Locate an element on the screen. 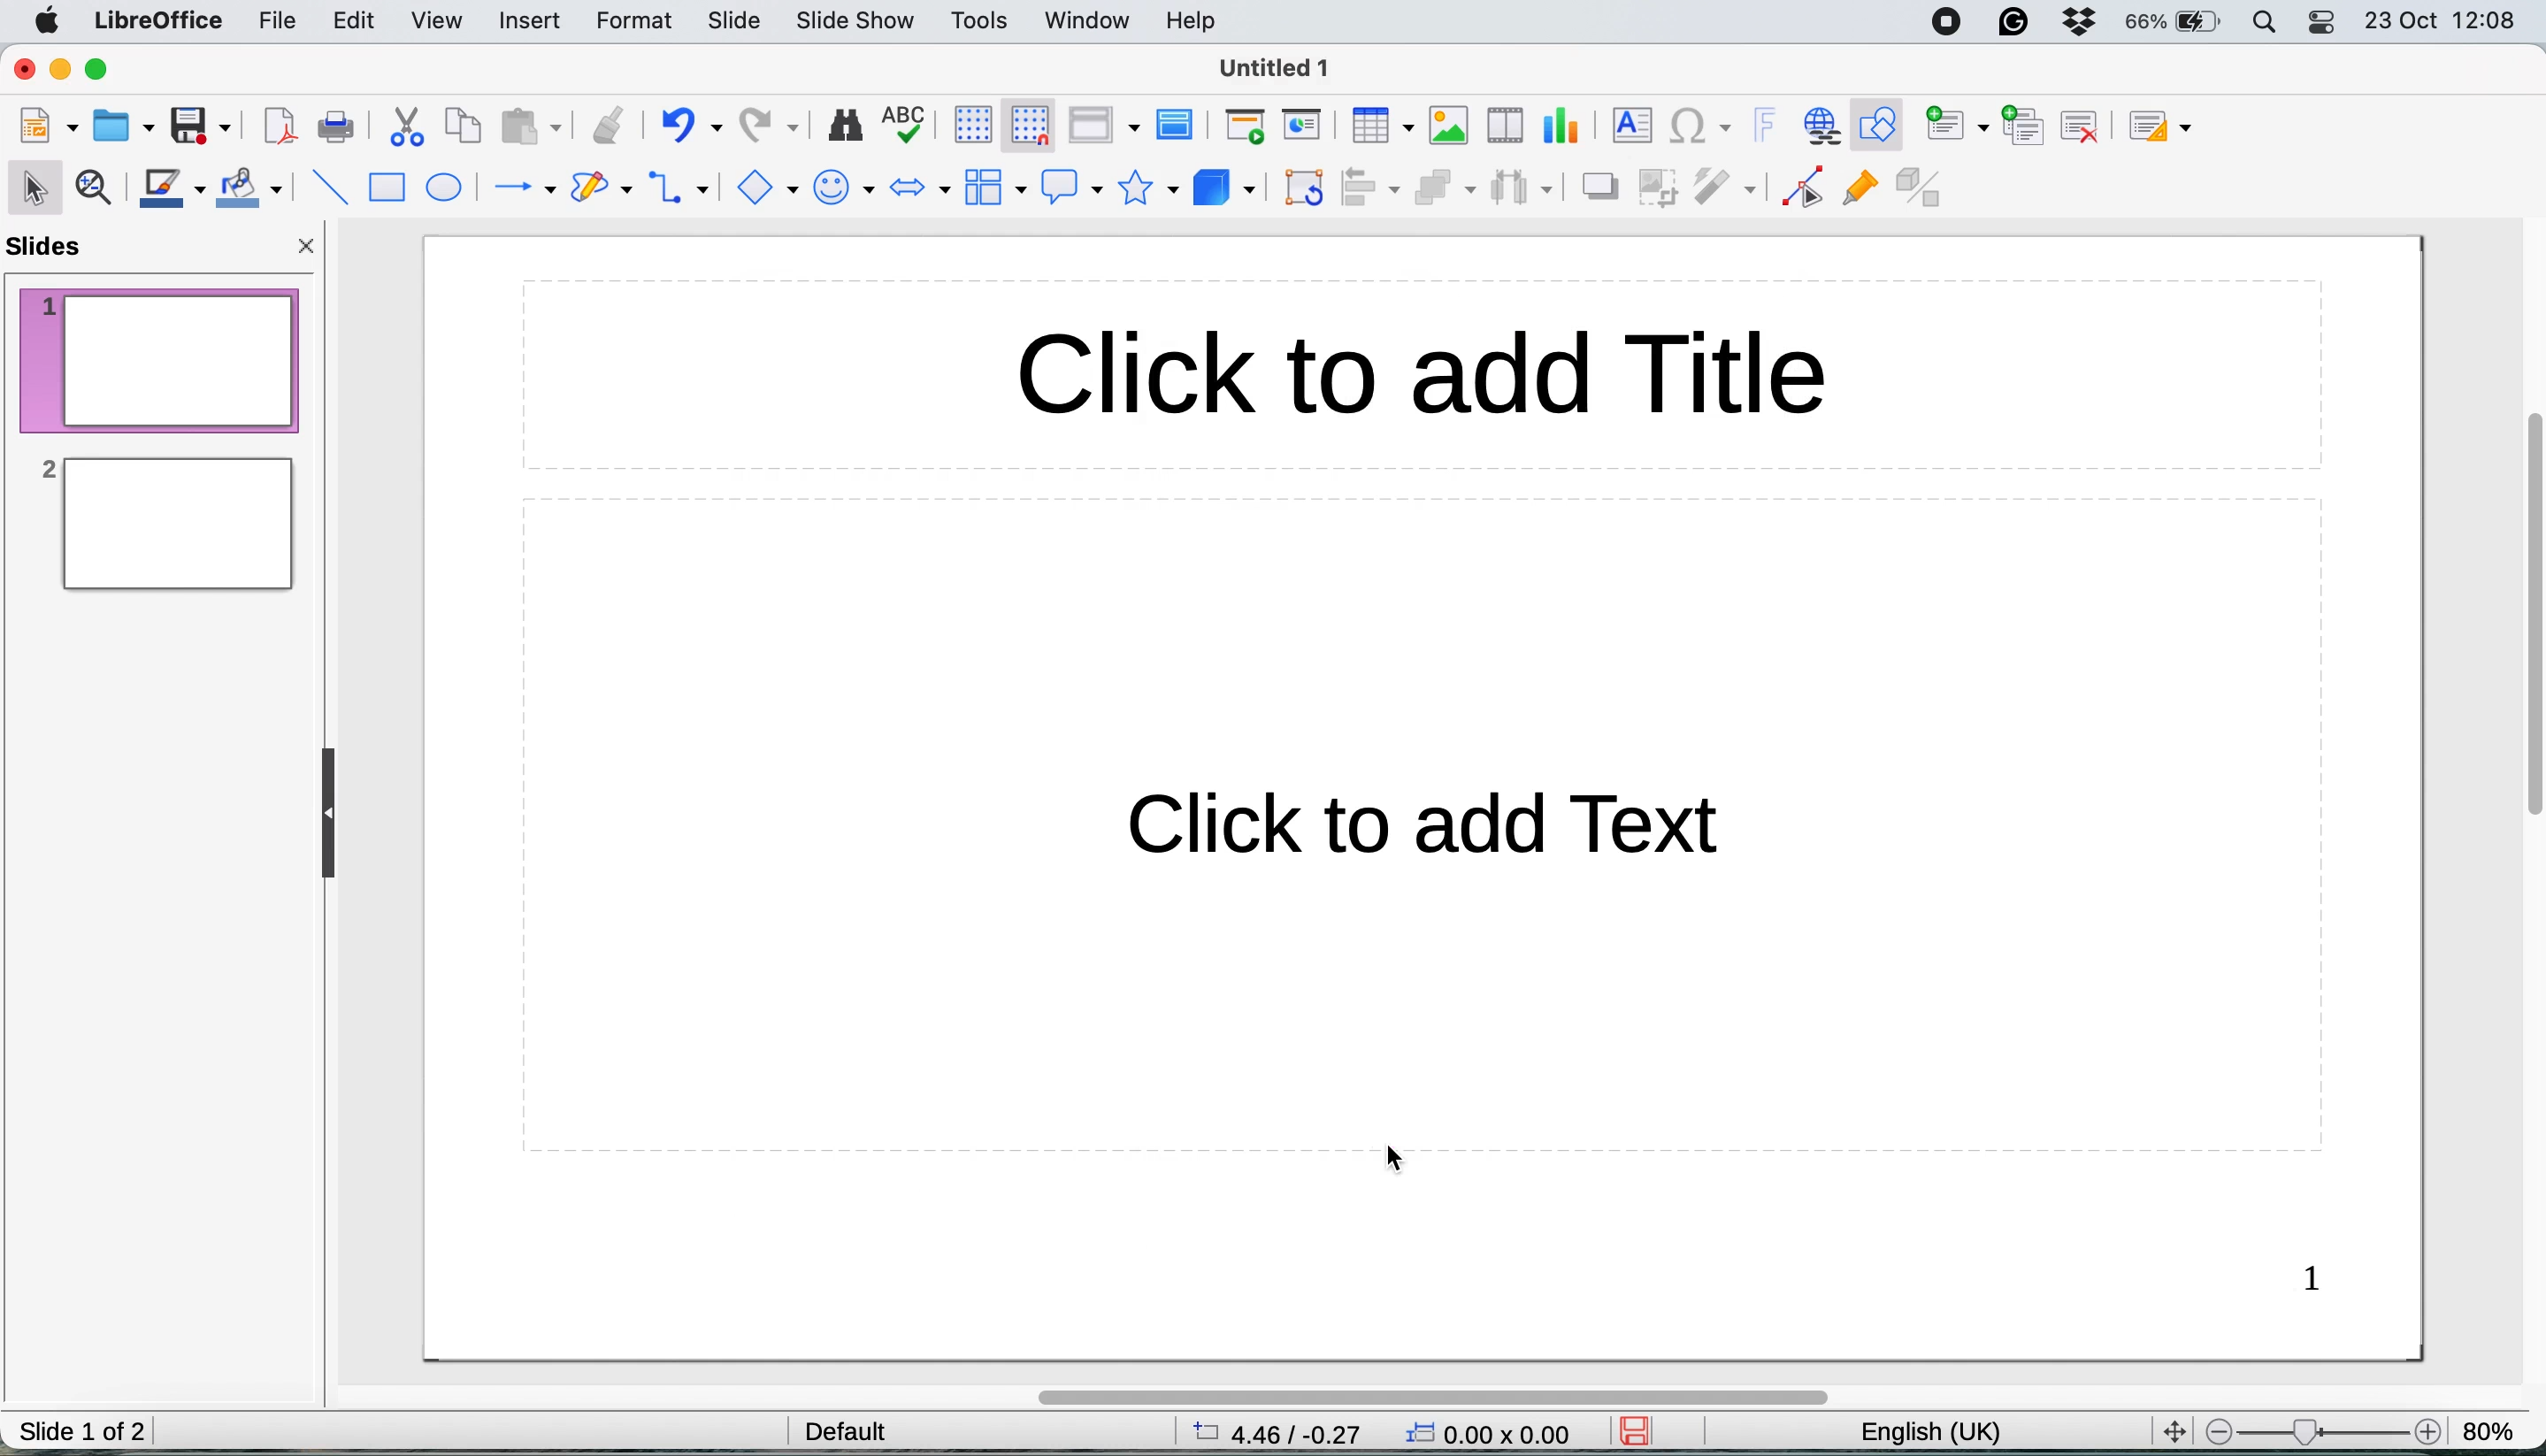 The width and height of the screenshot is (2546, 1456). show draw functions is located at coordinates (1883, 126).